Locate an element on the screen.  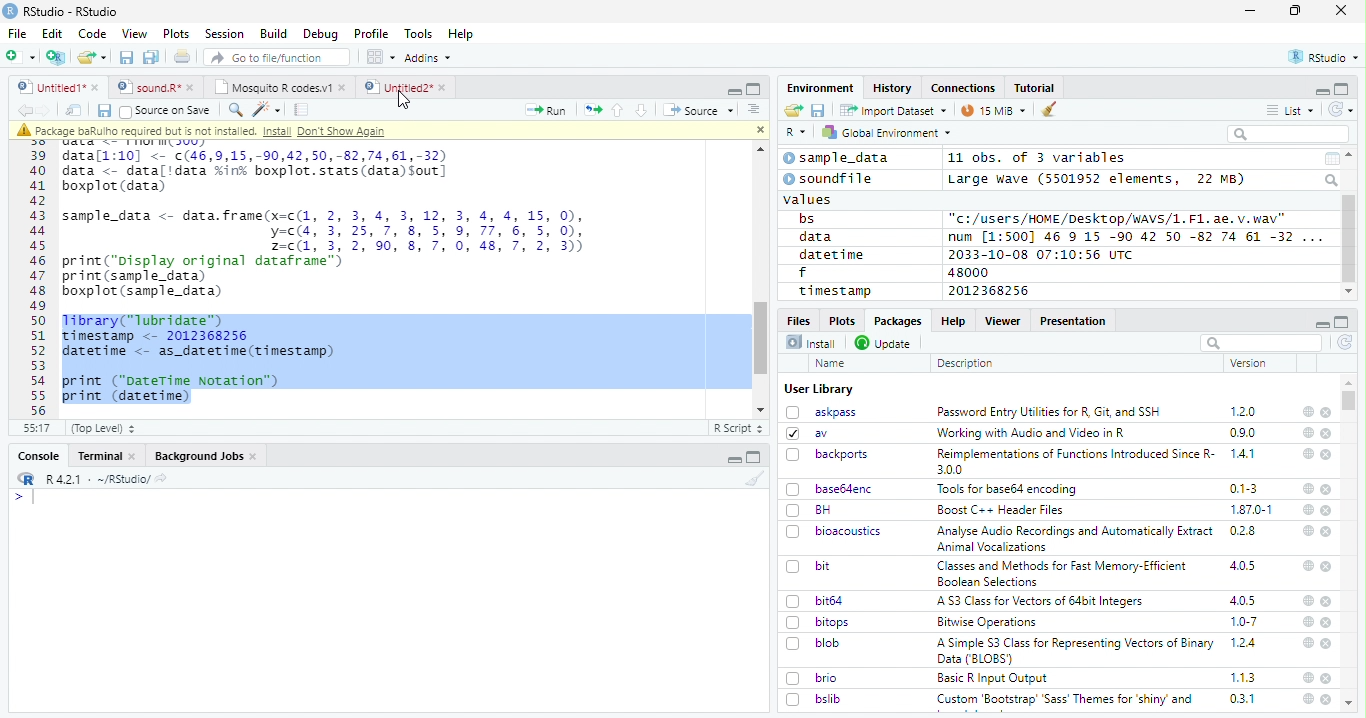
"c:/users/HOME /Desktop/wWAVS/1.F1, ae. v.wav" is located at coordinates (1119, 217).